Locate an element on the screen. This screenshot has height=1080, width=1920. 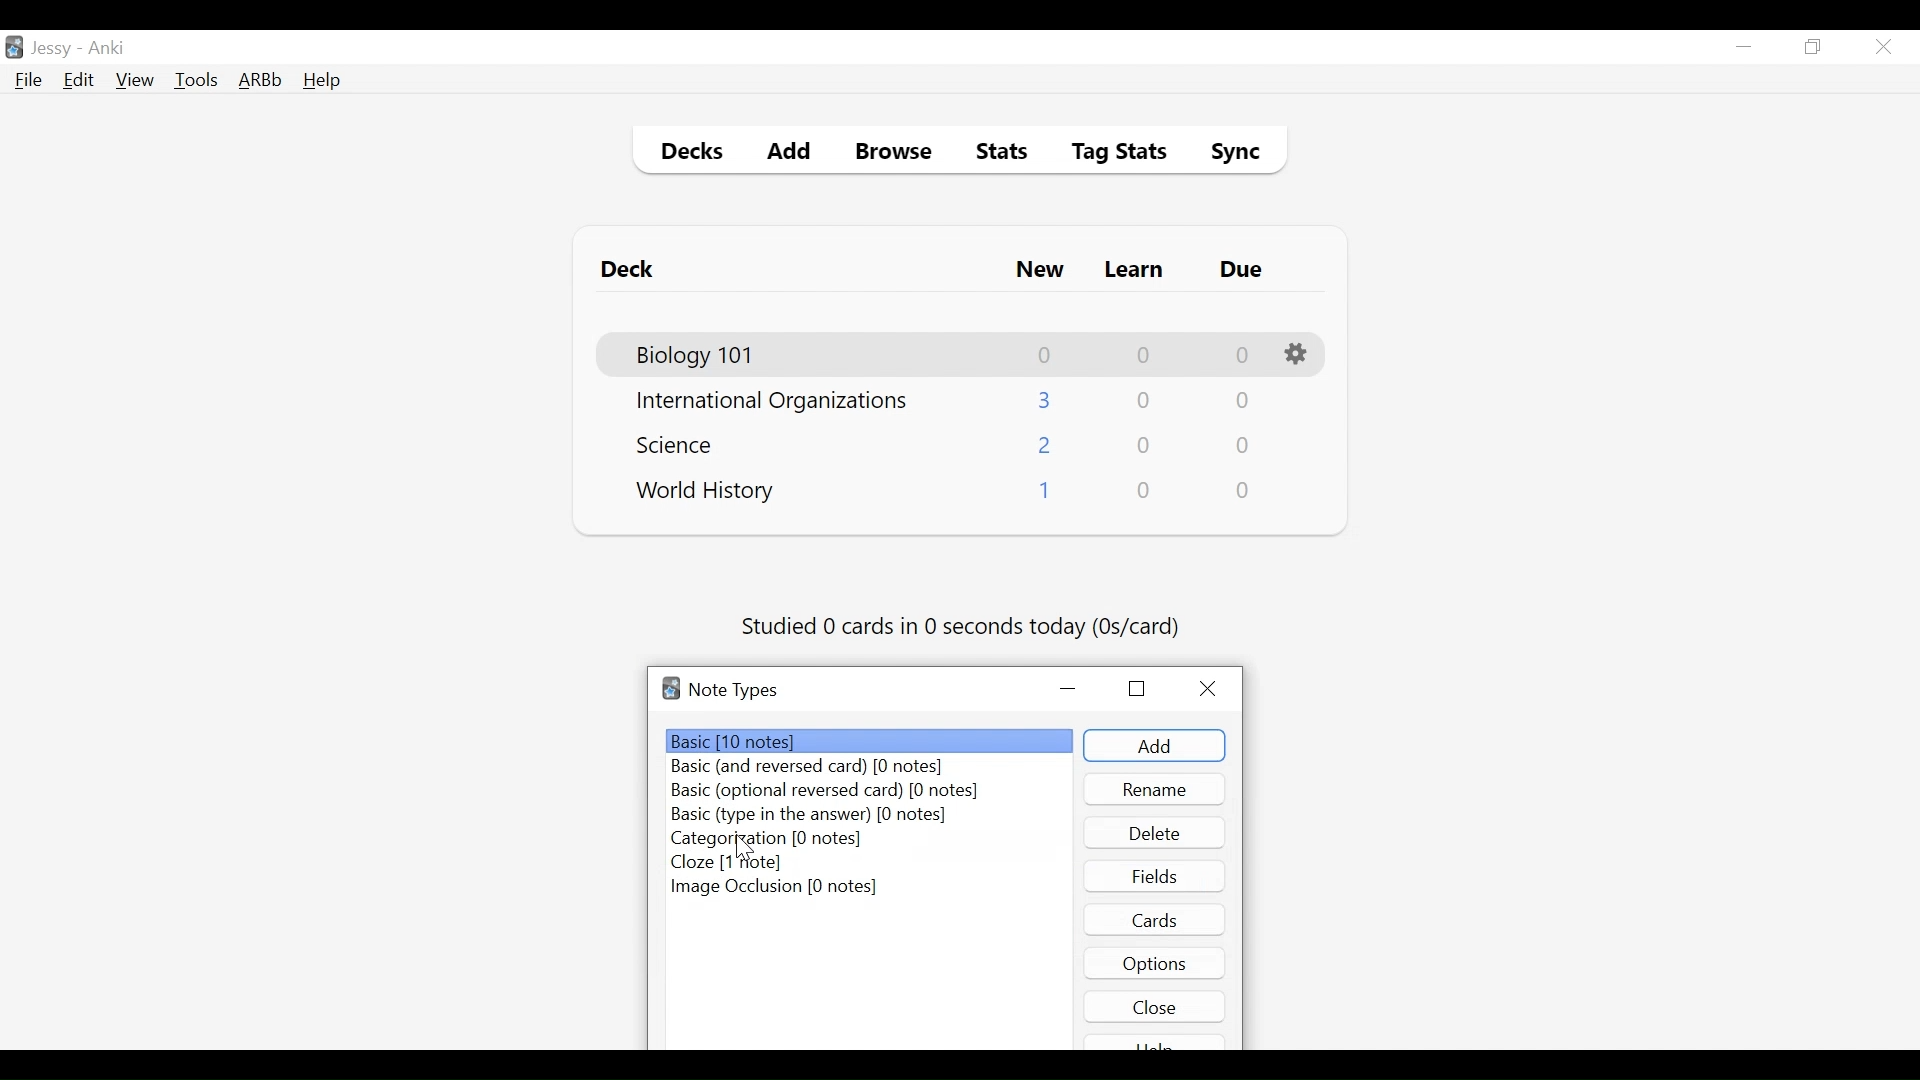
Stats is located at coordinates (995, 152).